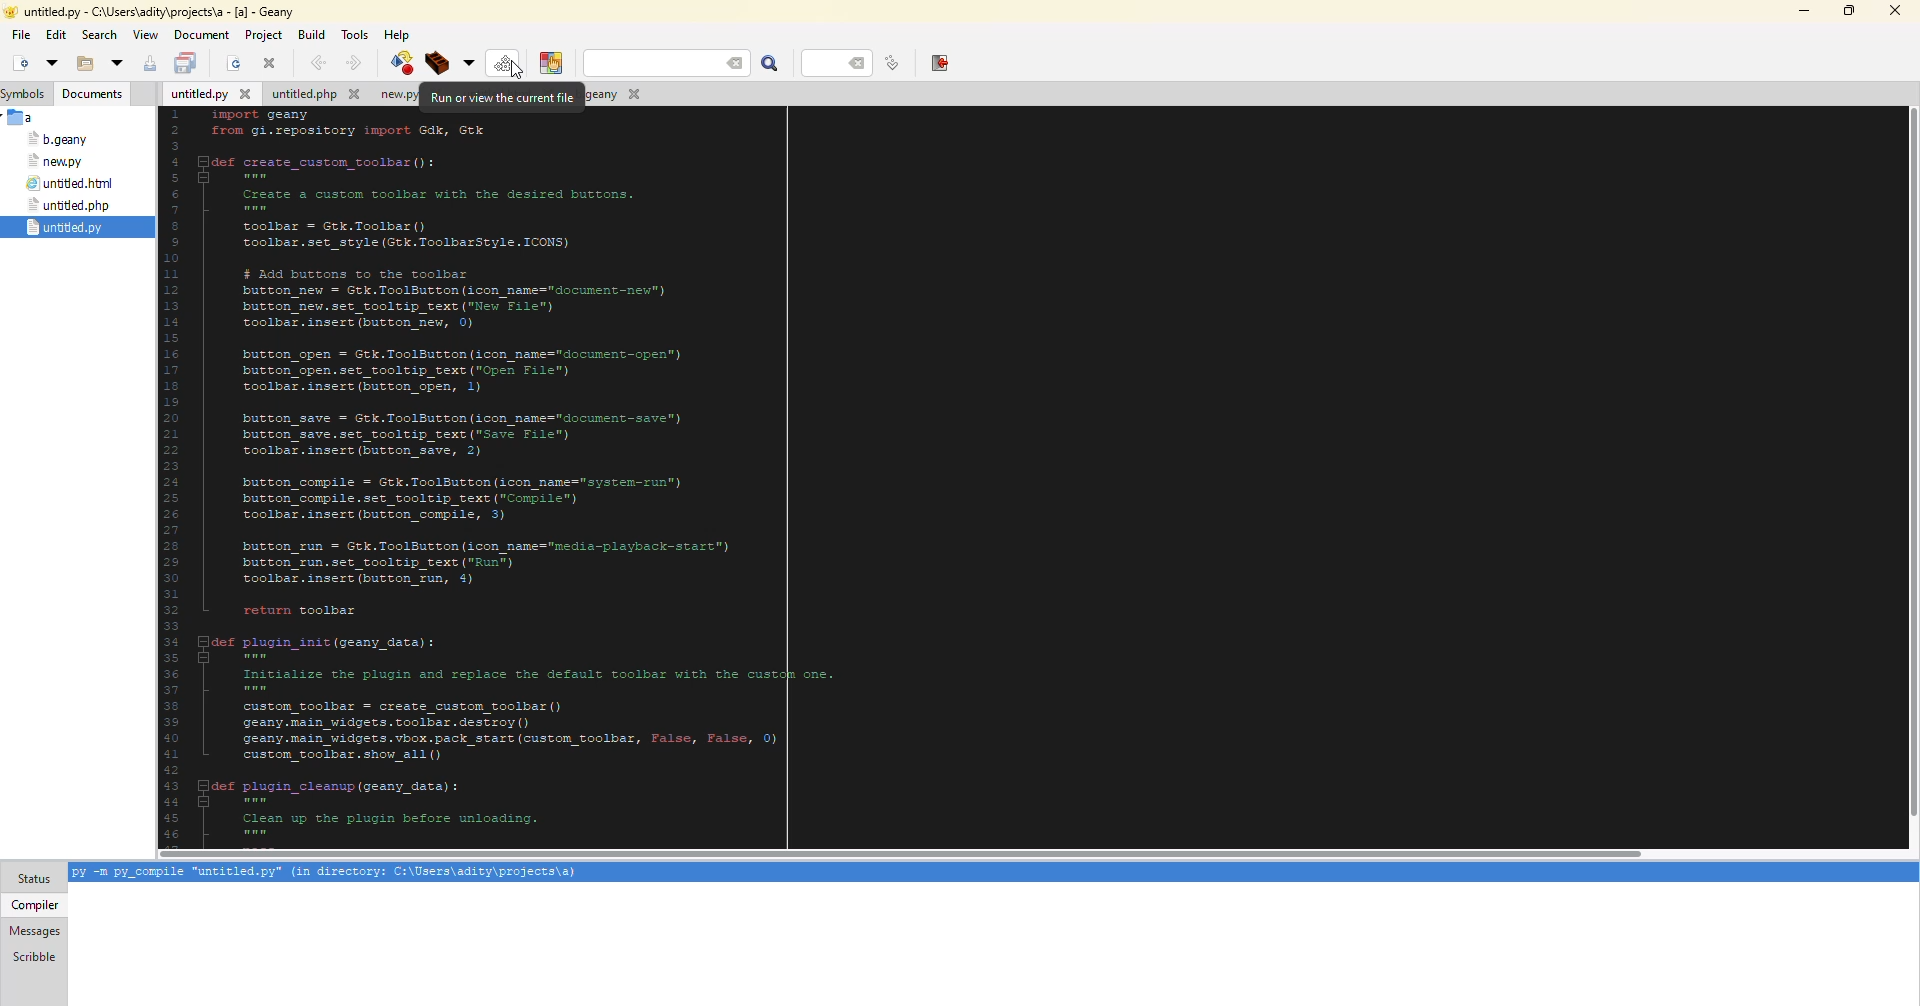  I want to click on file, so click(22, 33).